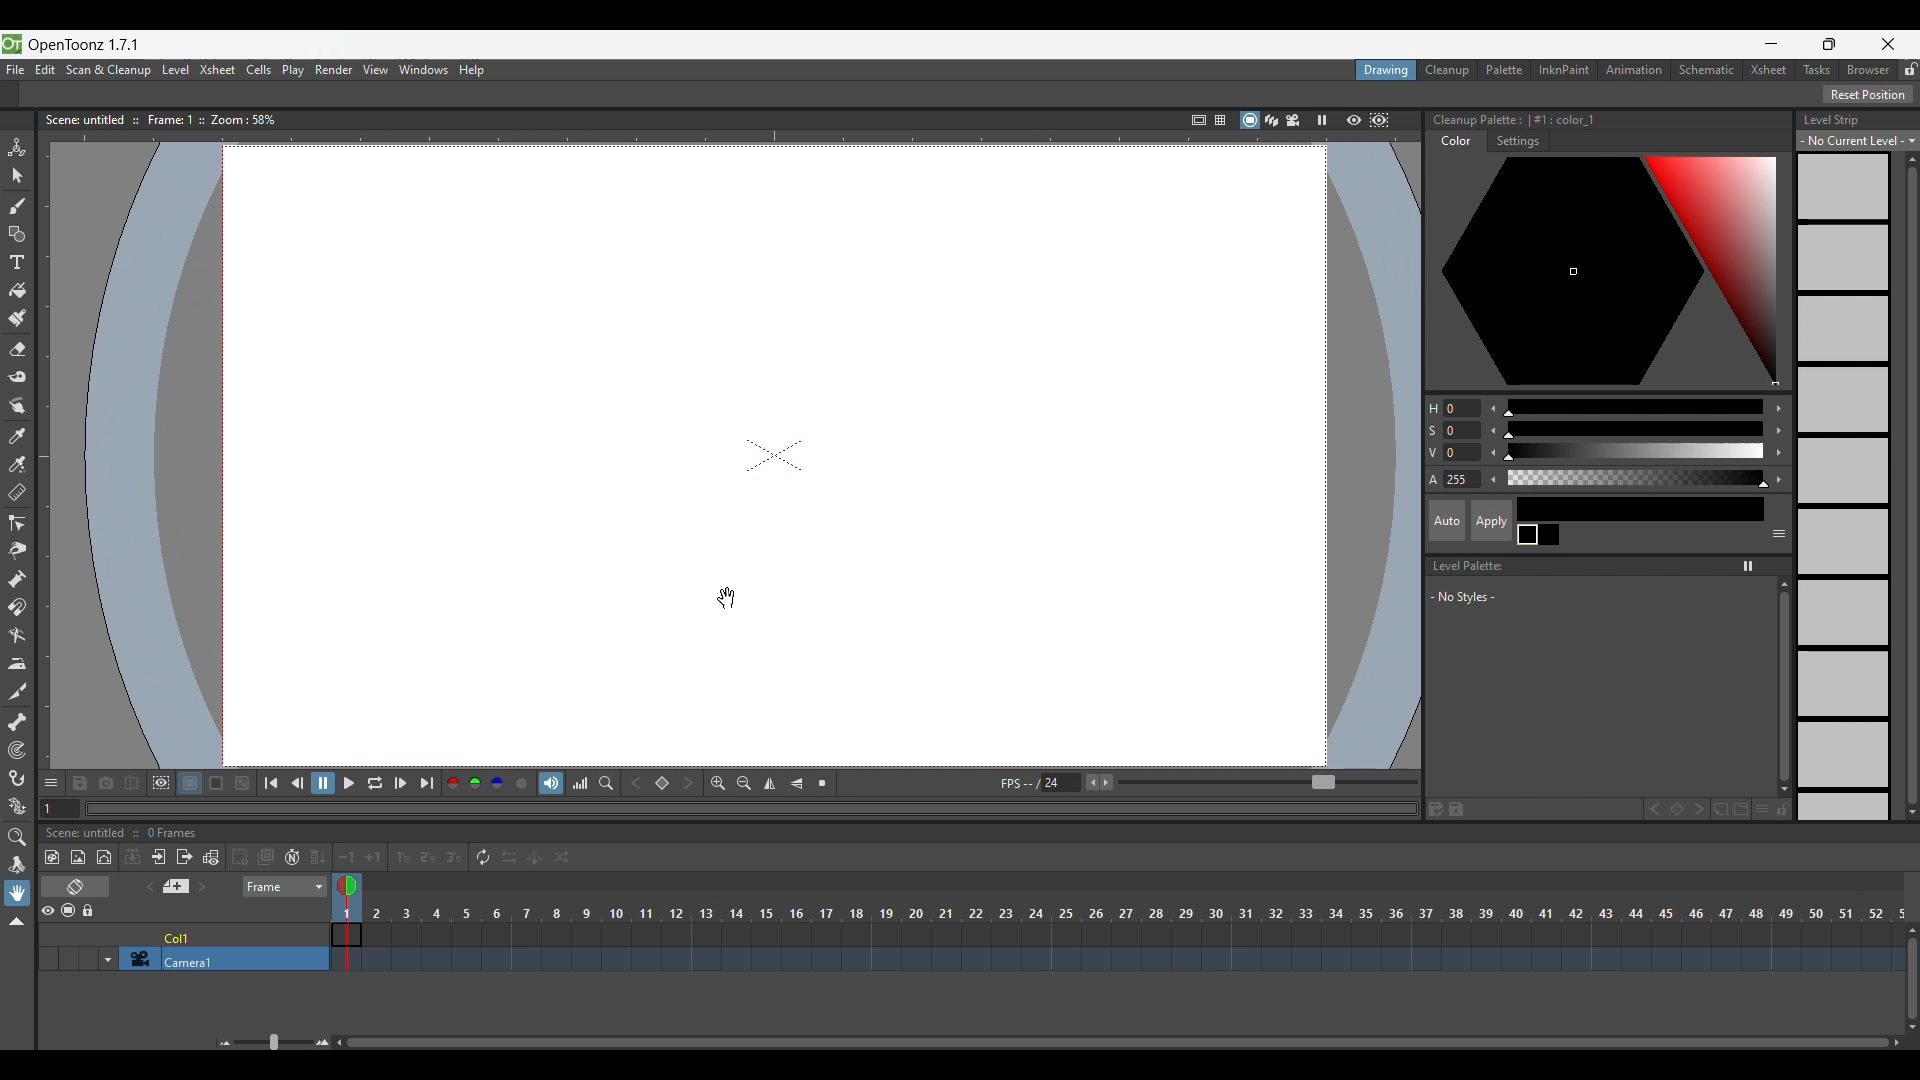  What do you see at coordinates (1779, 444) in the screenshot?
I see `Increase color modification` at bounding box center [1779, 444].